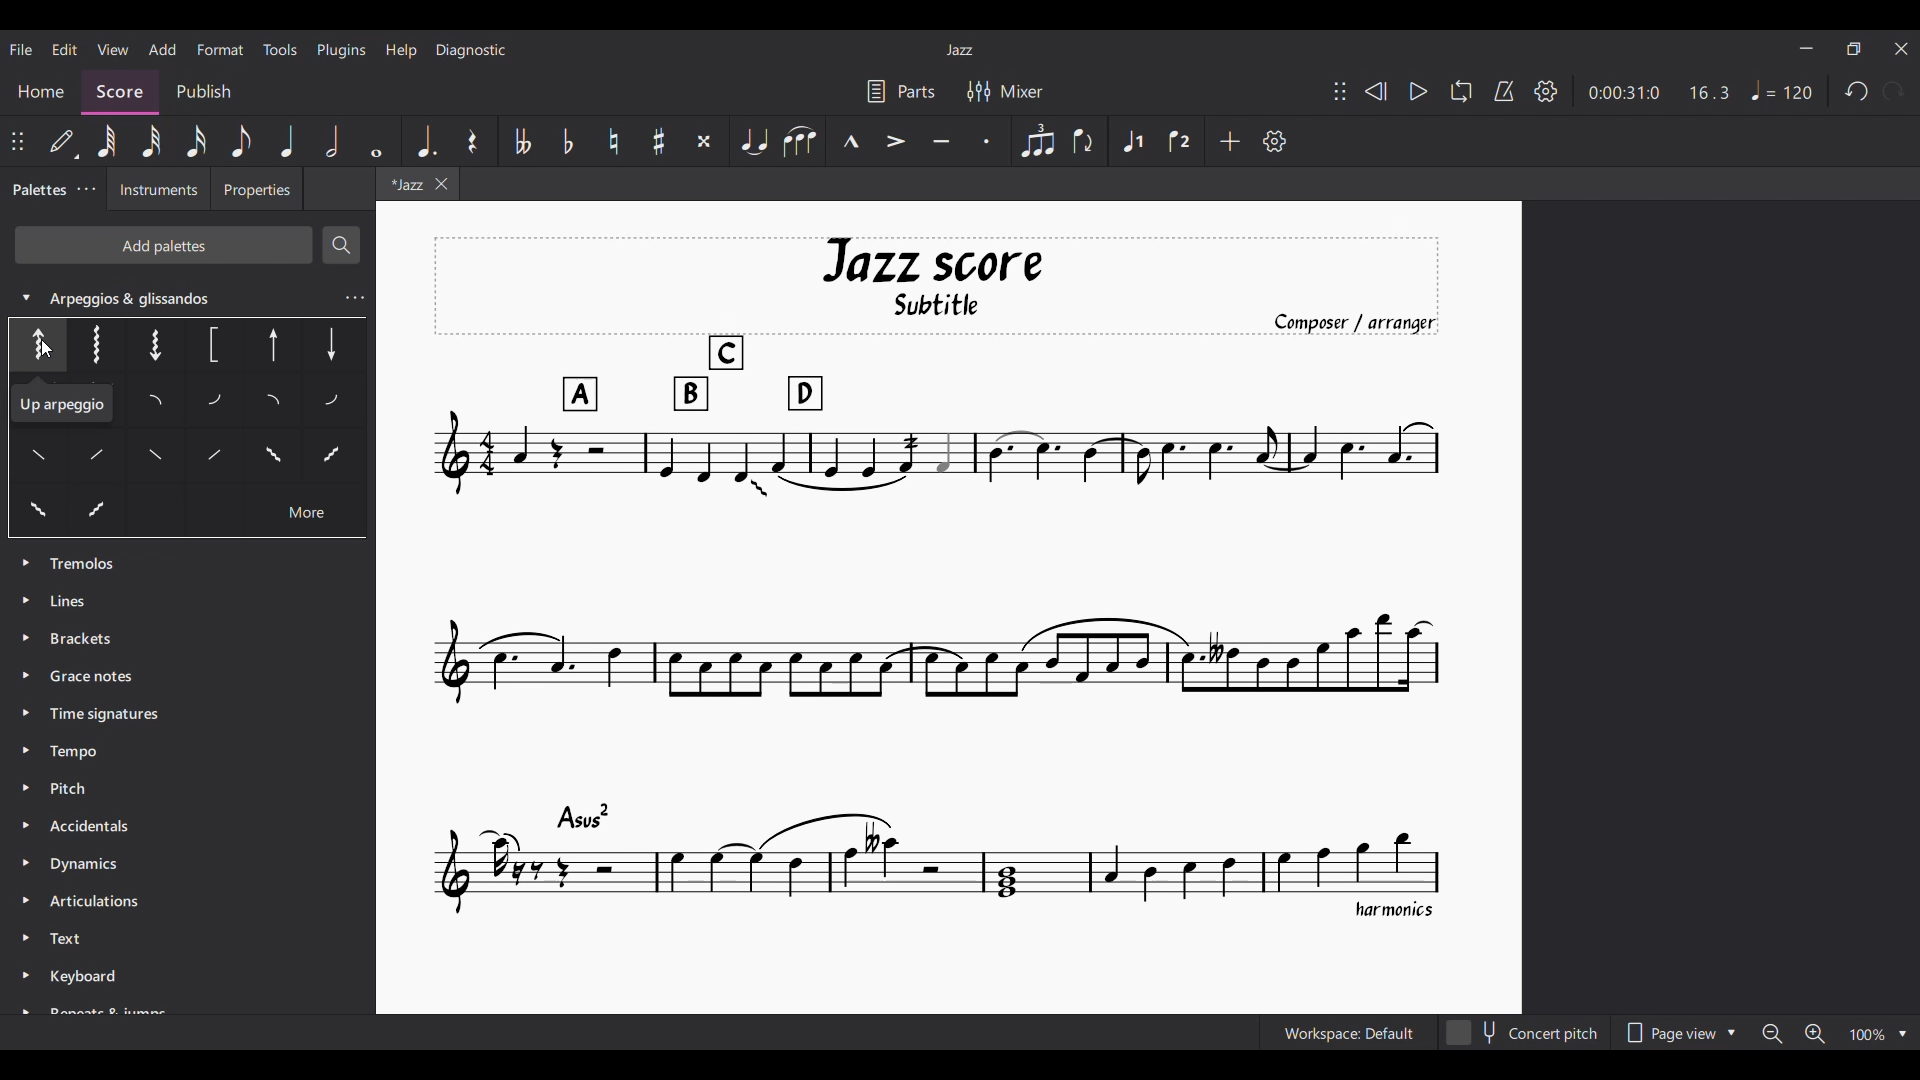 This screenshot has width=1920, height=1080. I want to click on Tools menu, so click(279, 49).